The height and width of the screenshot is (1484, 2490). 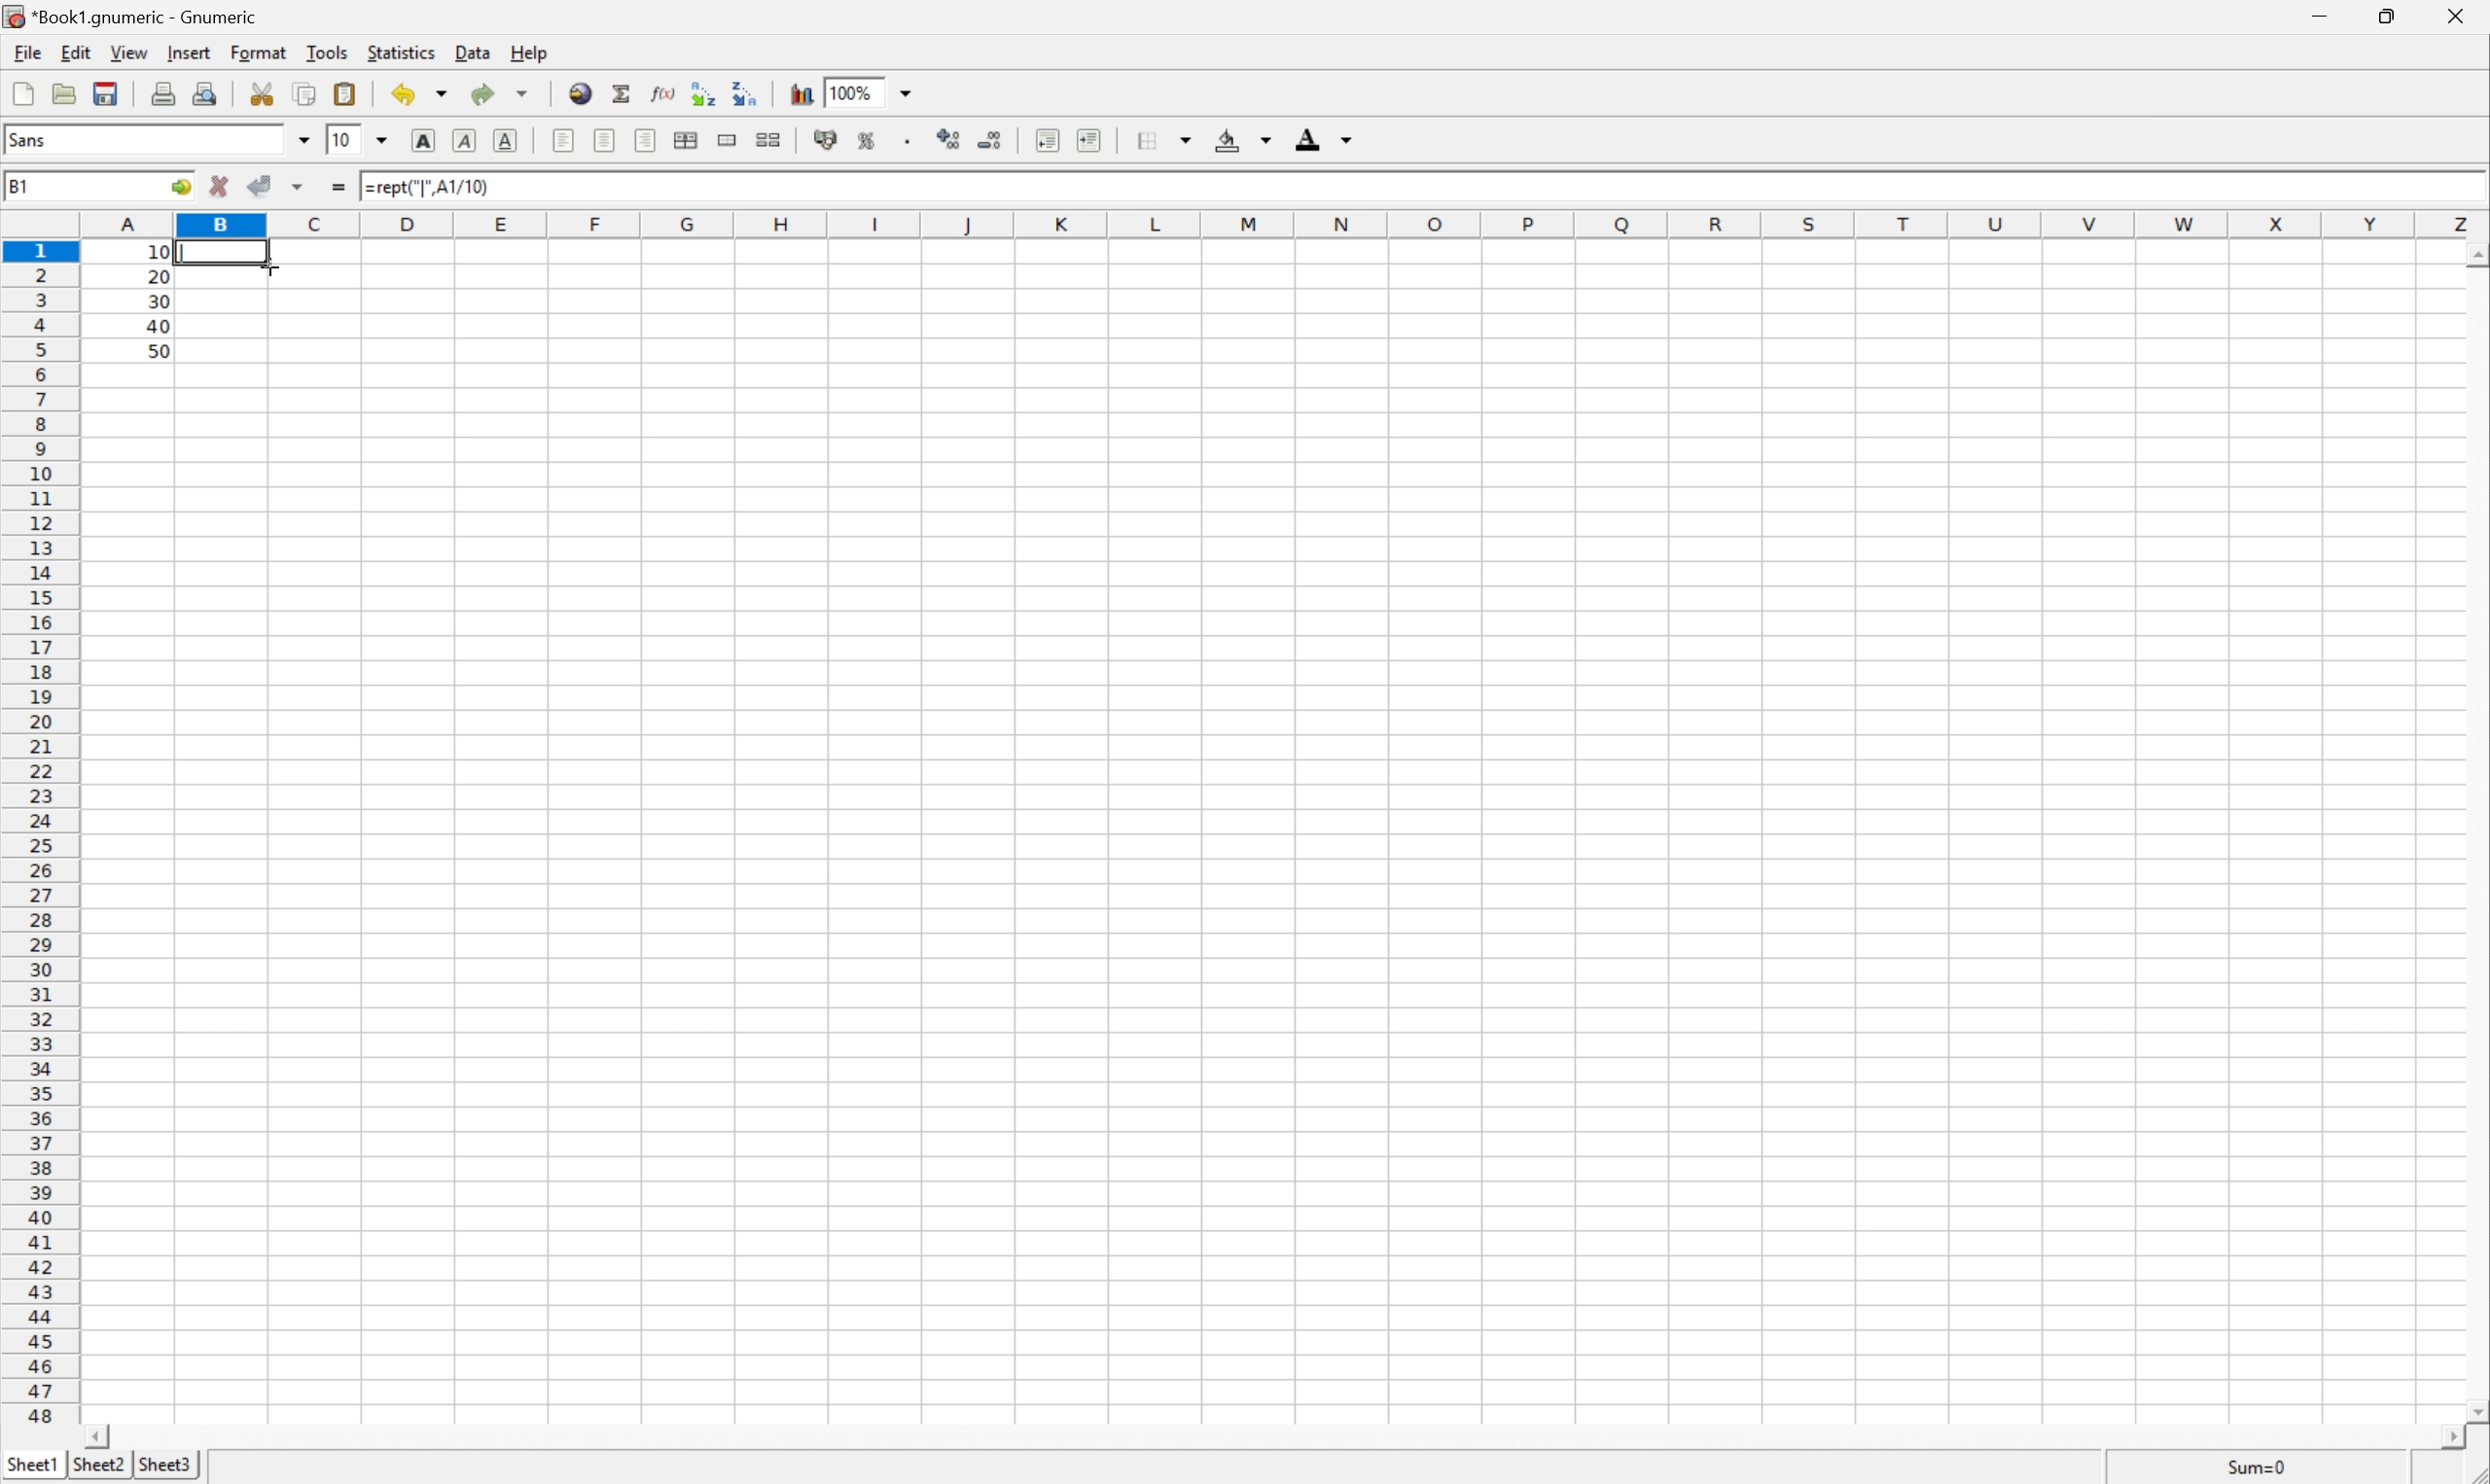 What do you see at coordinates (128, 51) in the screenshot?
I see `View` at bounding box center [128, 51].